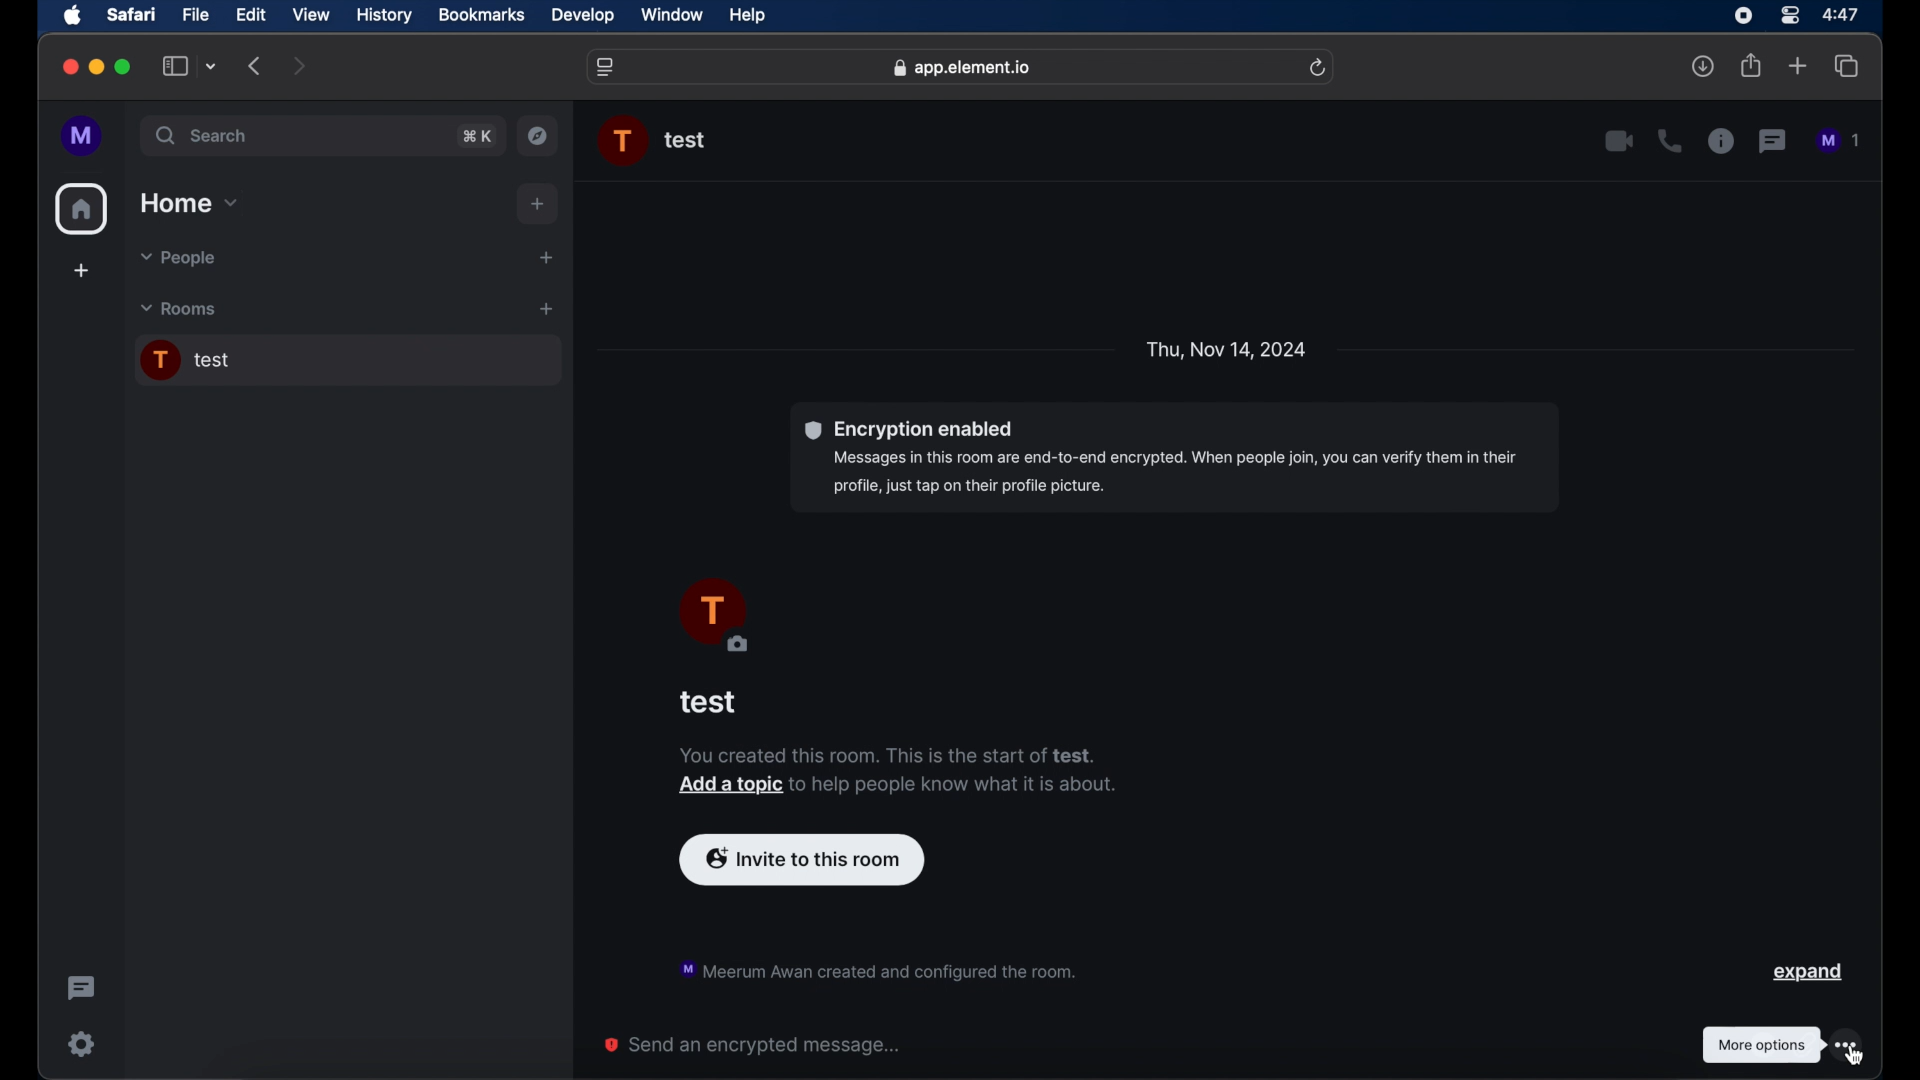 This screenshot has height=1080, width=1920. I want to click on invite to this room, so click(802, 857).